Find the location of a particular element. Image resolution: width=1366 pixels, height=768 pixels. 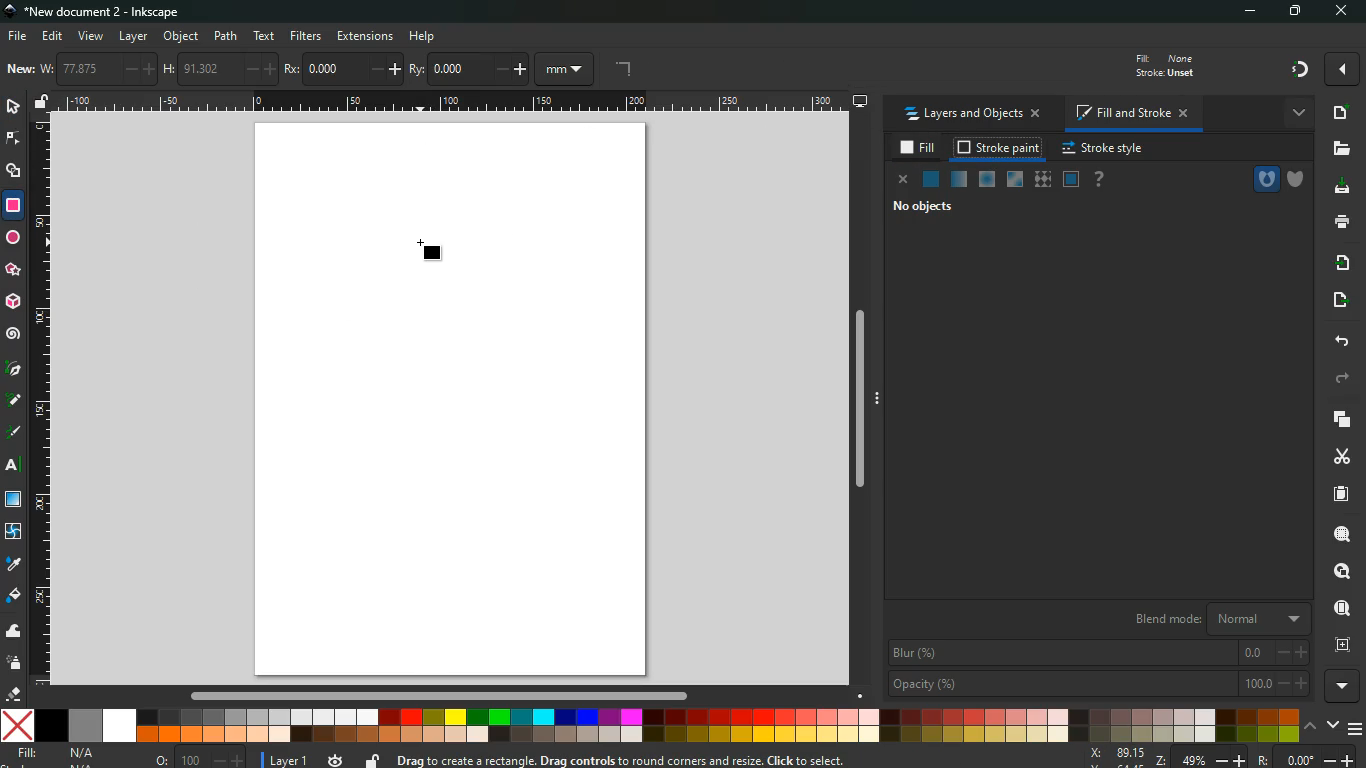

fill is located at coordinates (58, 757).